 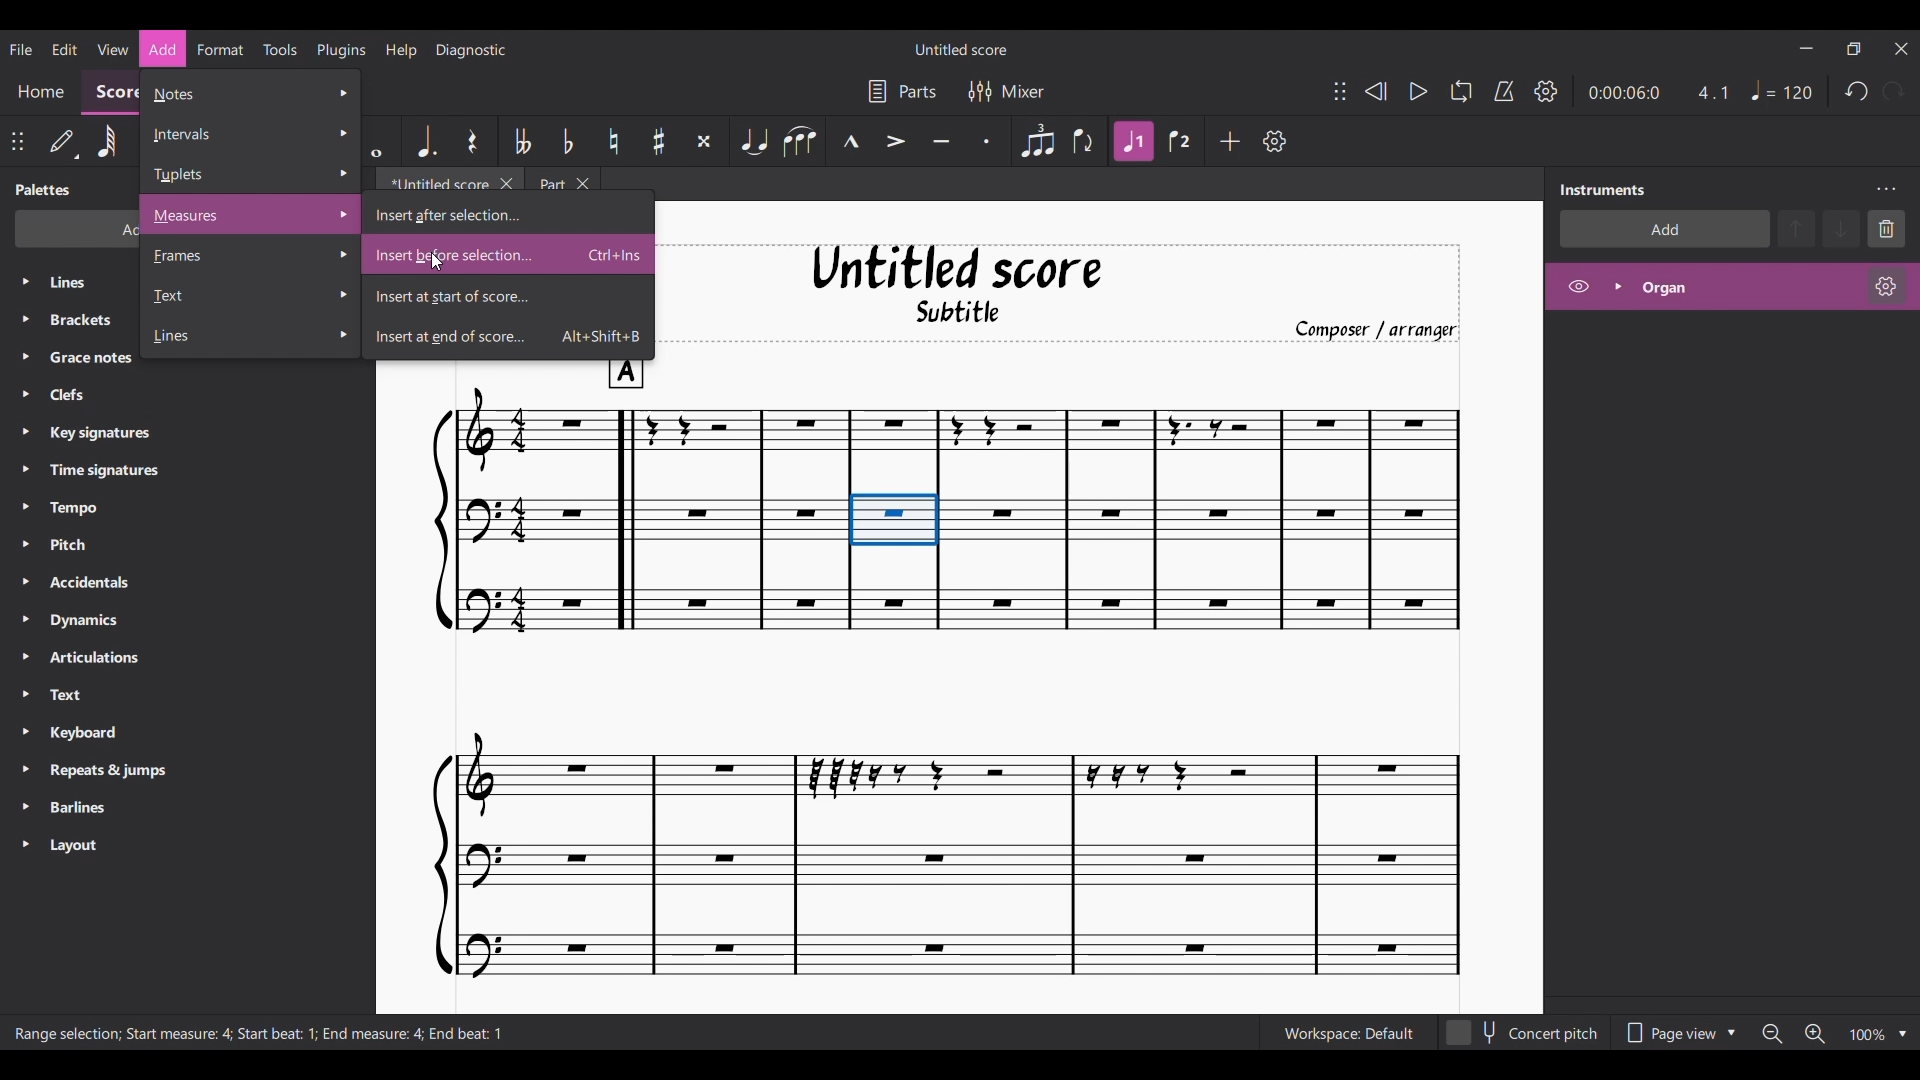 What do you see at coordinates (1658, 92) in the screenshot?
I see `Current duration and ratio of score` at bounding box center [1658, 92].